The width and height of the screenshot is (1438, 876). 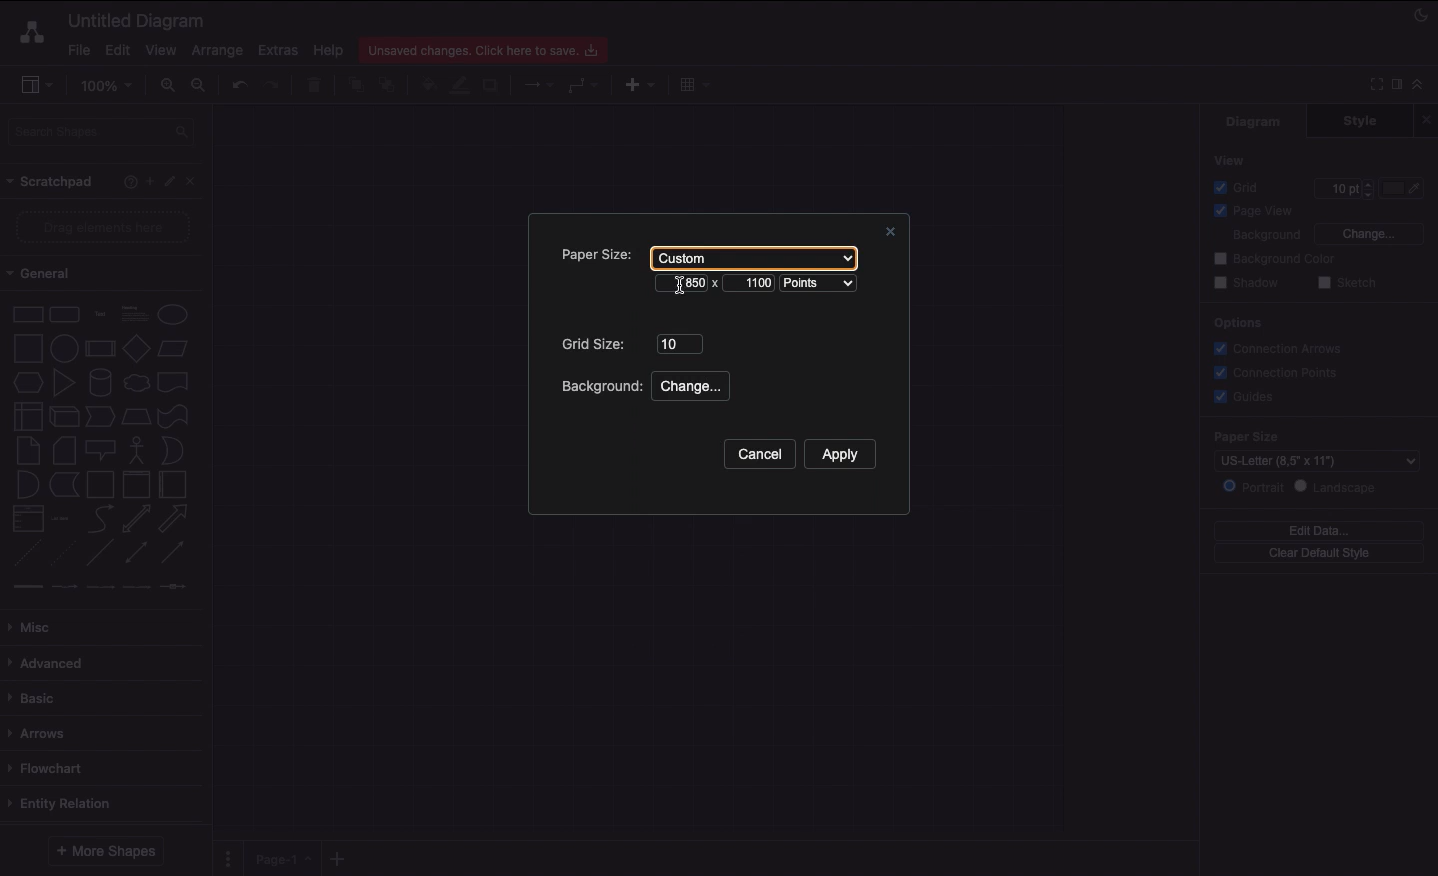 What do you see at coordinates (137, 483) in the screenshot?
I see `Vertical container` at bounding box center [137, 483].